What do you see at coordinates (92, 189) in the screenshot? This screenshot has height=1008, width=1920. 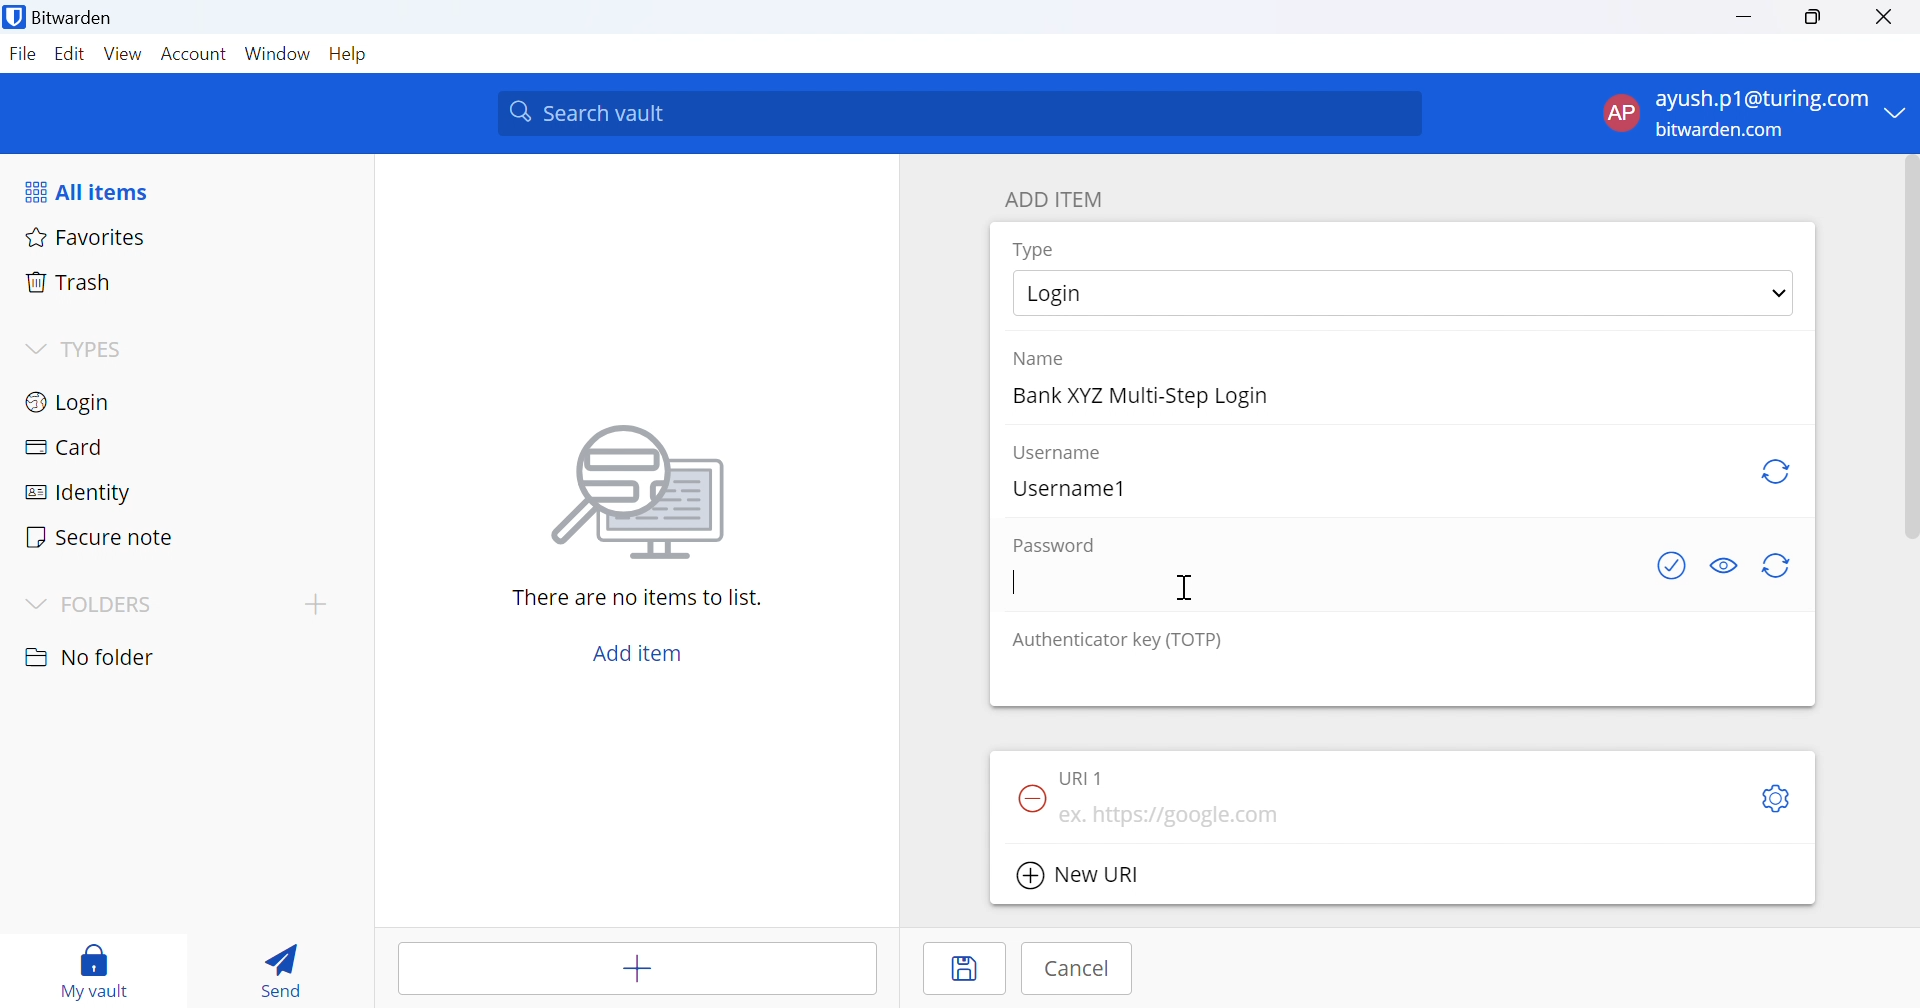 I see `All items` at bounding box center [92, 189].